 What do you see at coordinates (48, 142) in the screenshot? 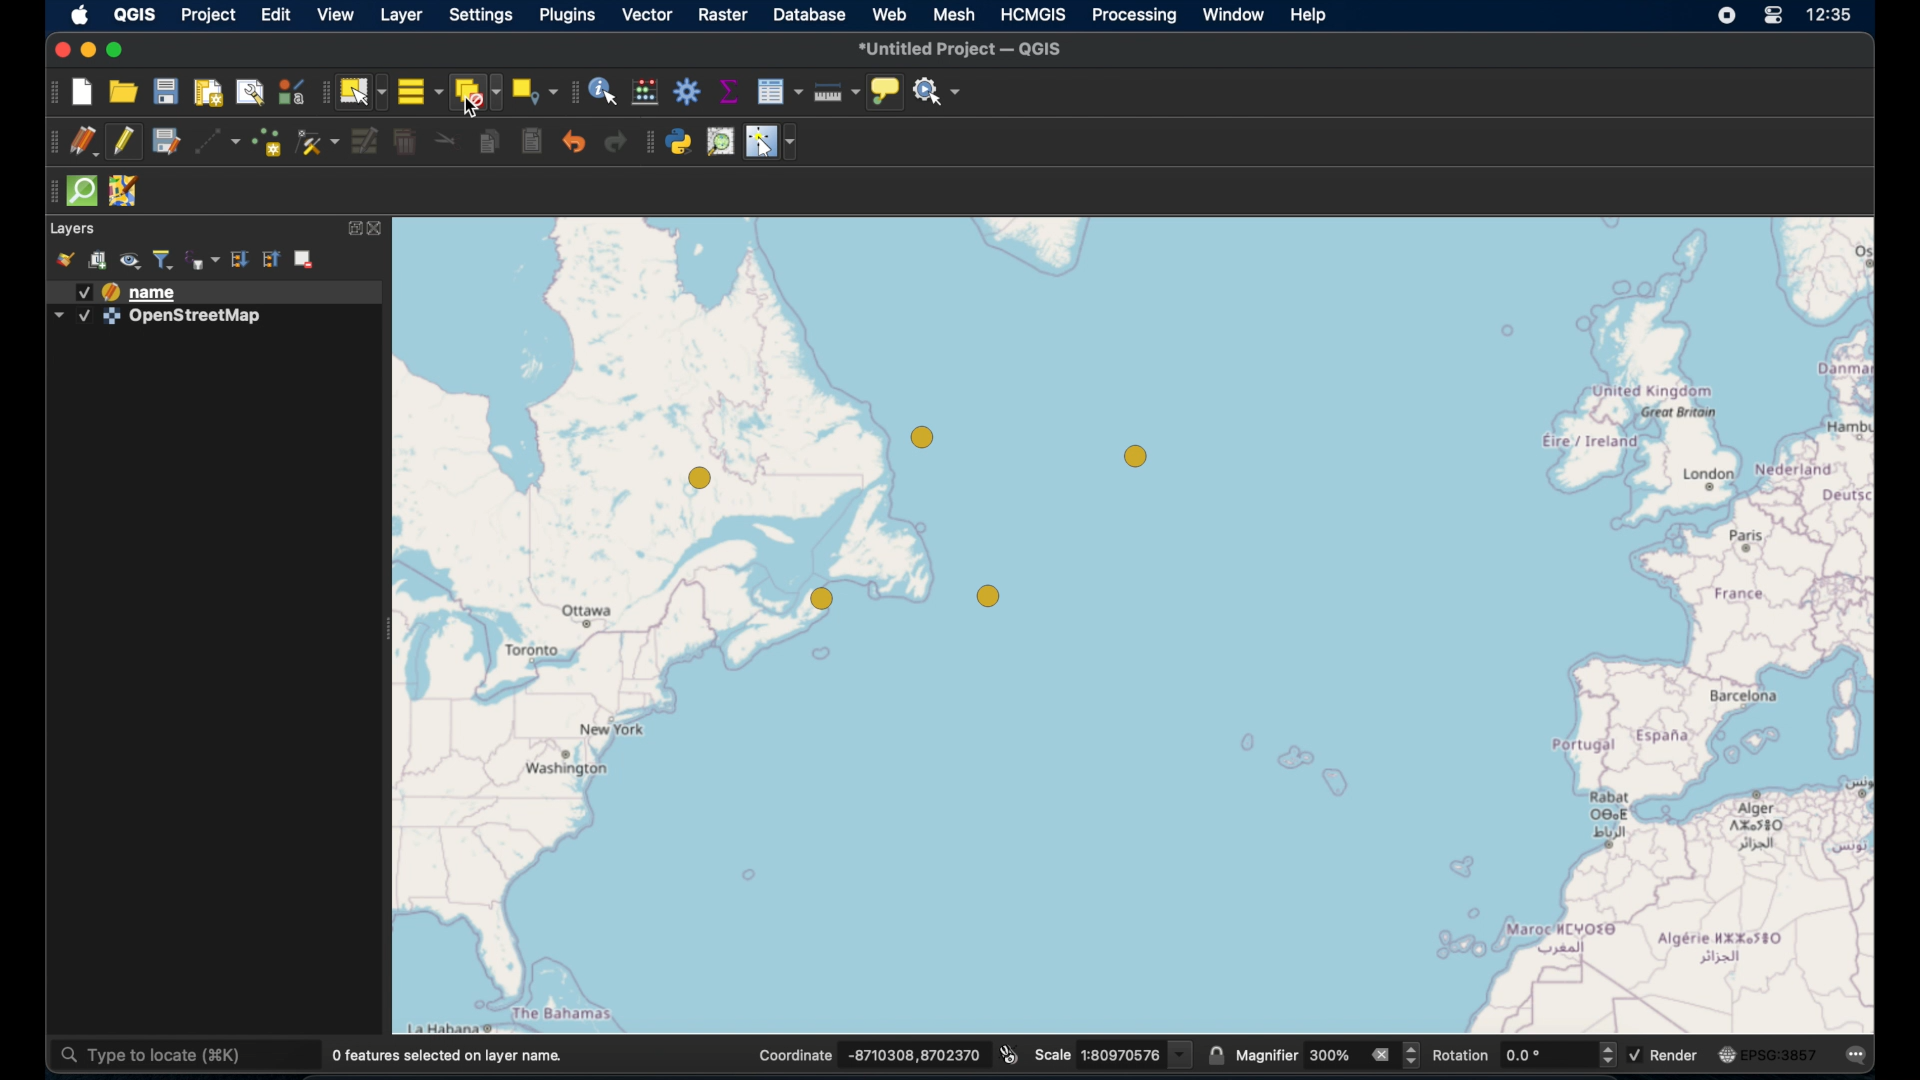
I see `drag handle` at bounding box center [48, 142].